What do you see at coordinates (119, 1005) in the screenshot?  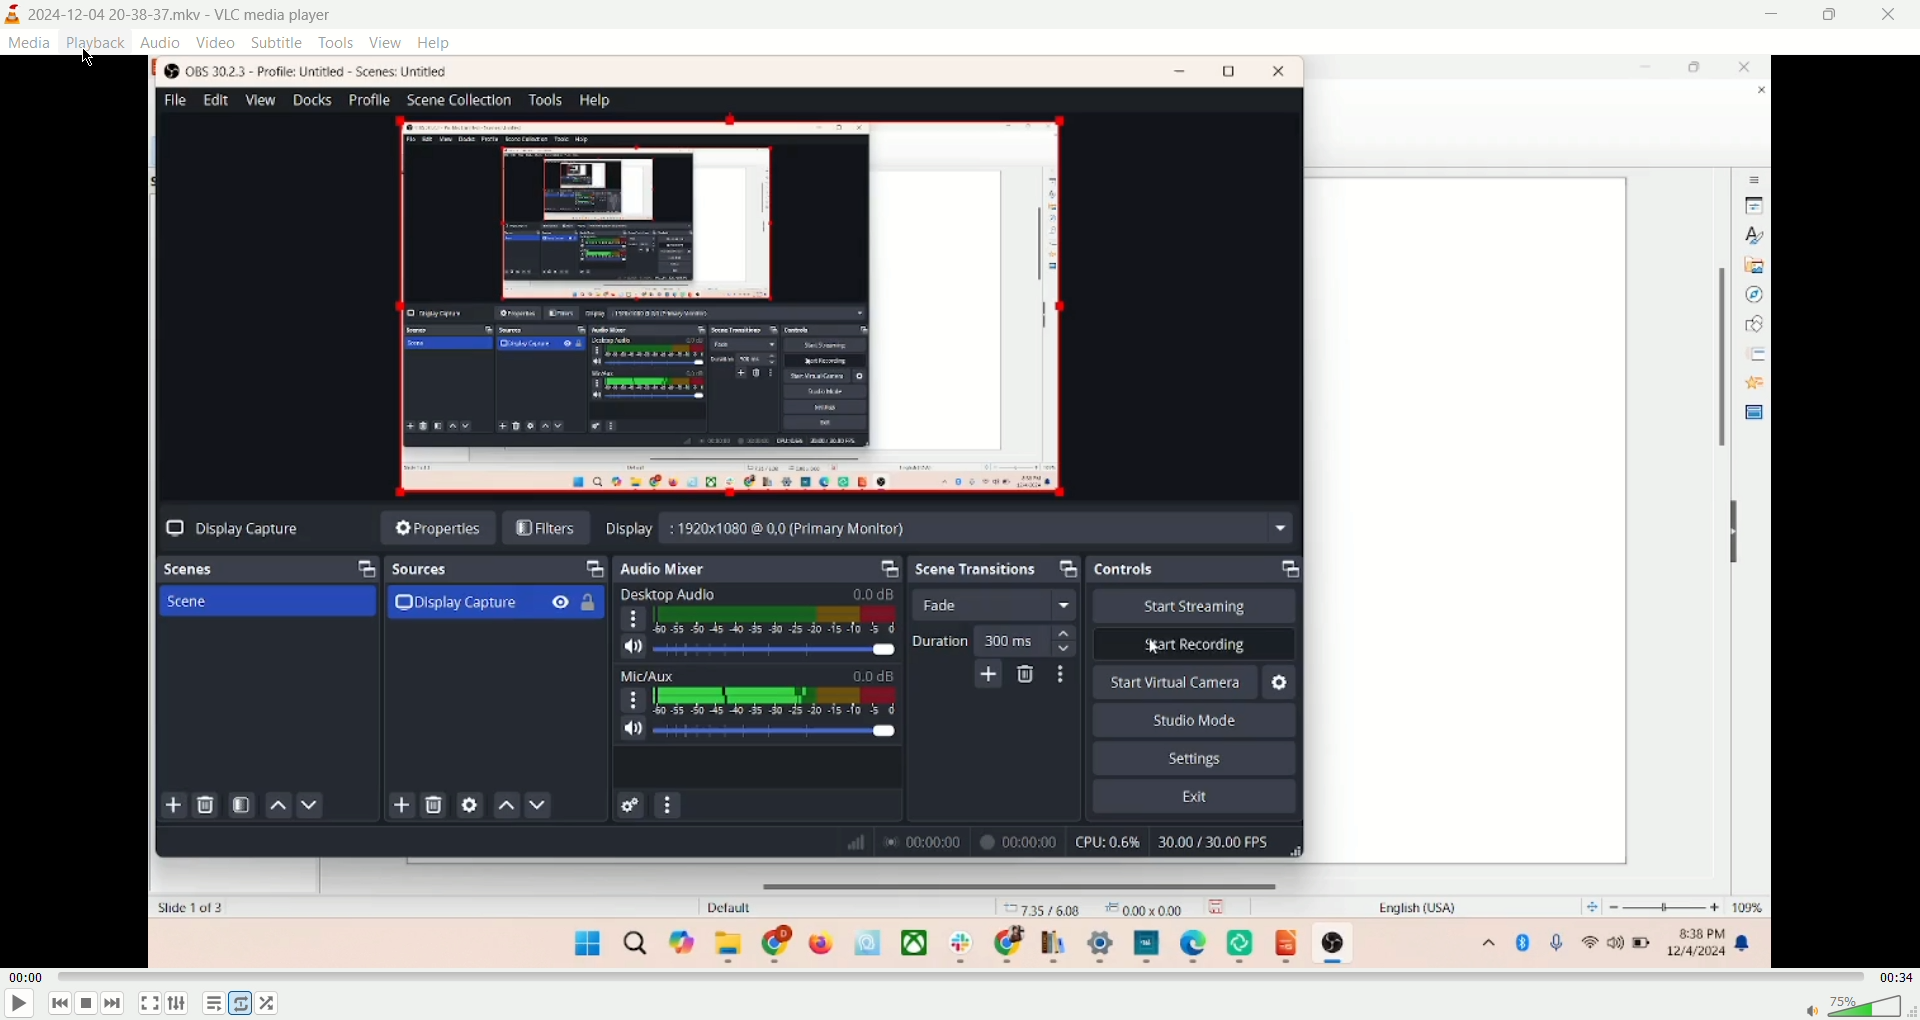 I see `next` at bounding box center [119, 1005].